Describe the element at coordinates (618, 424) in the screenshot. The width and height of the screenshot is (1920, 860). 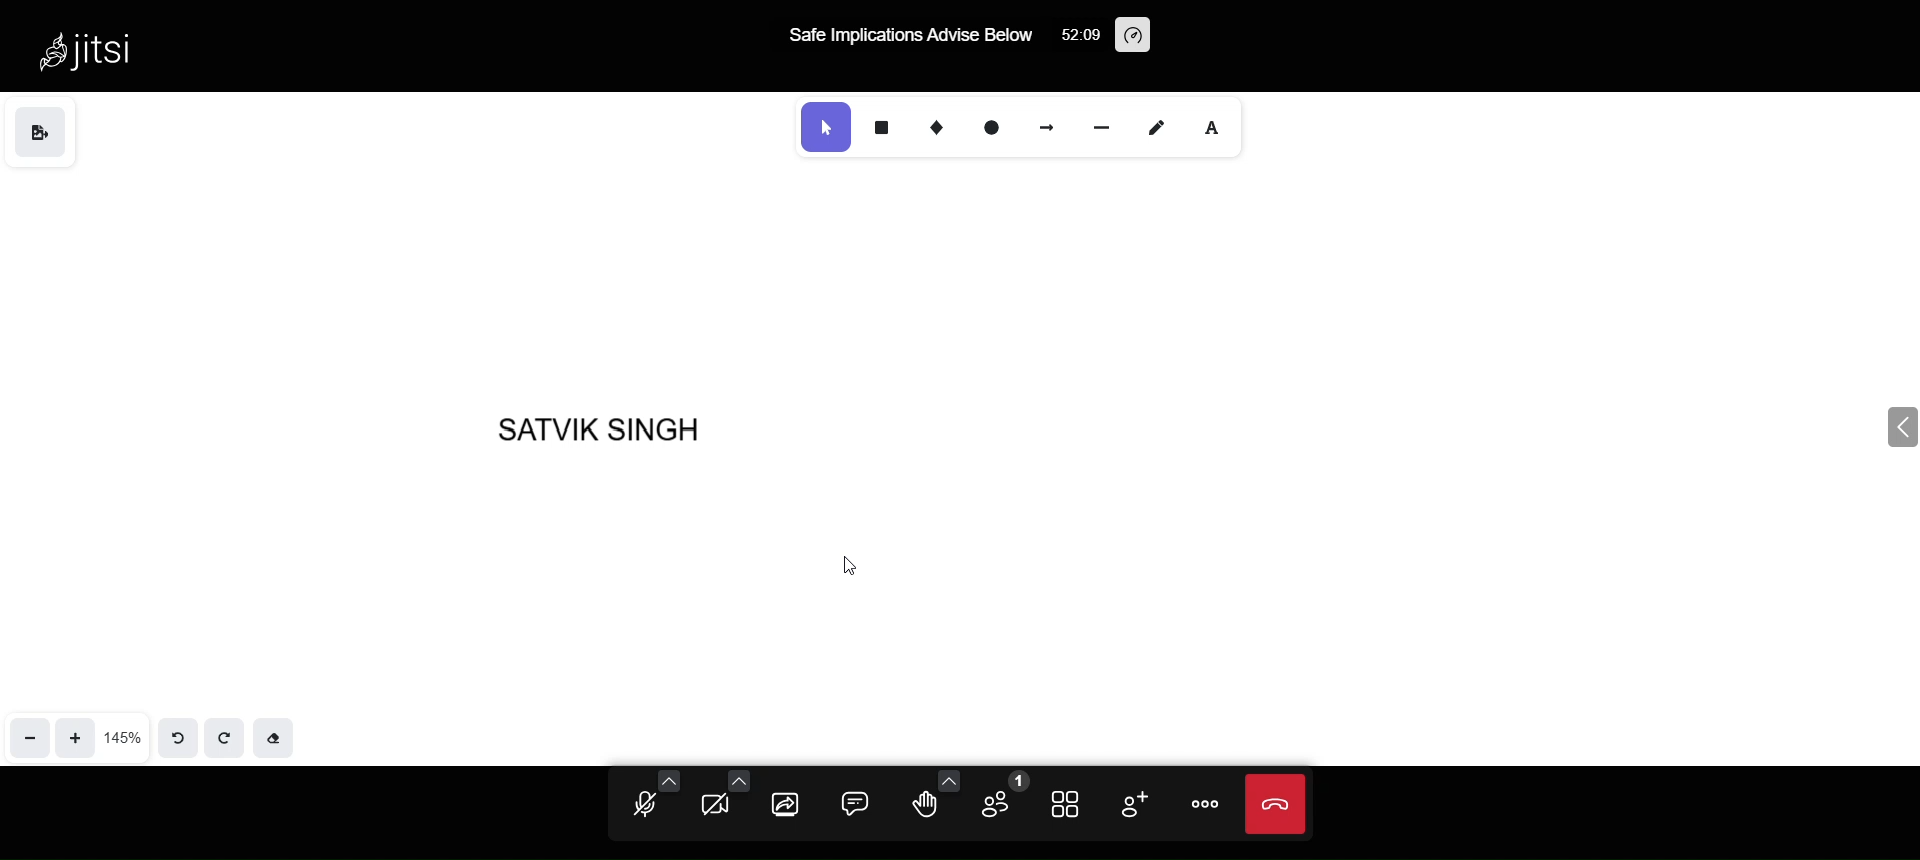
I see `Satvik Singh` at that location.